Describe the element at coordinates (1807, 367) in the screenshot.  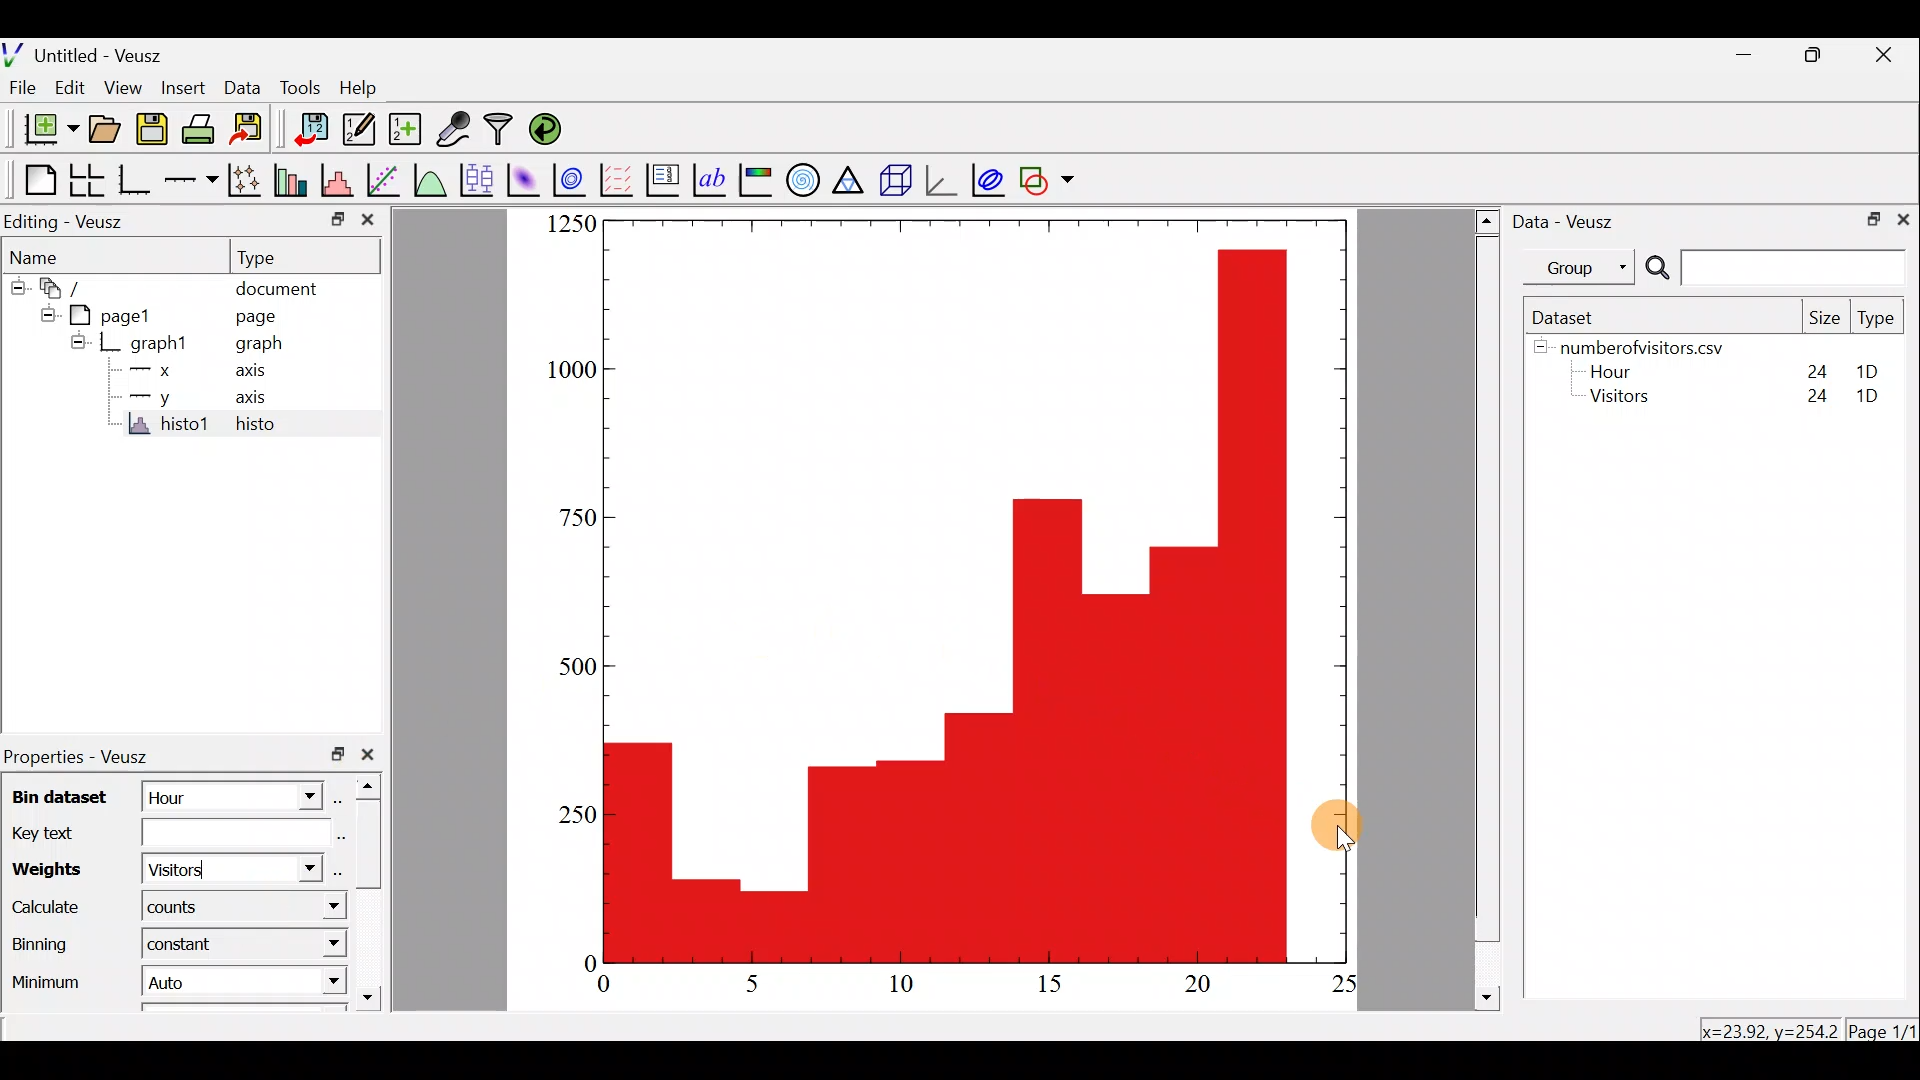
I see `24` at that location.